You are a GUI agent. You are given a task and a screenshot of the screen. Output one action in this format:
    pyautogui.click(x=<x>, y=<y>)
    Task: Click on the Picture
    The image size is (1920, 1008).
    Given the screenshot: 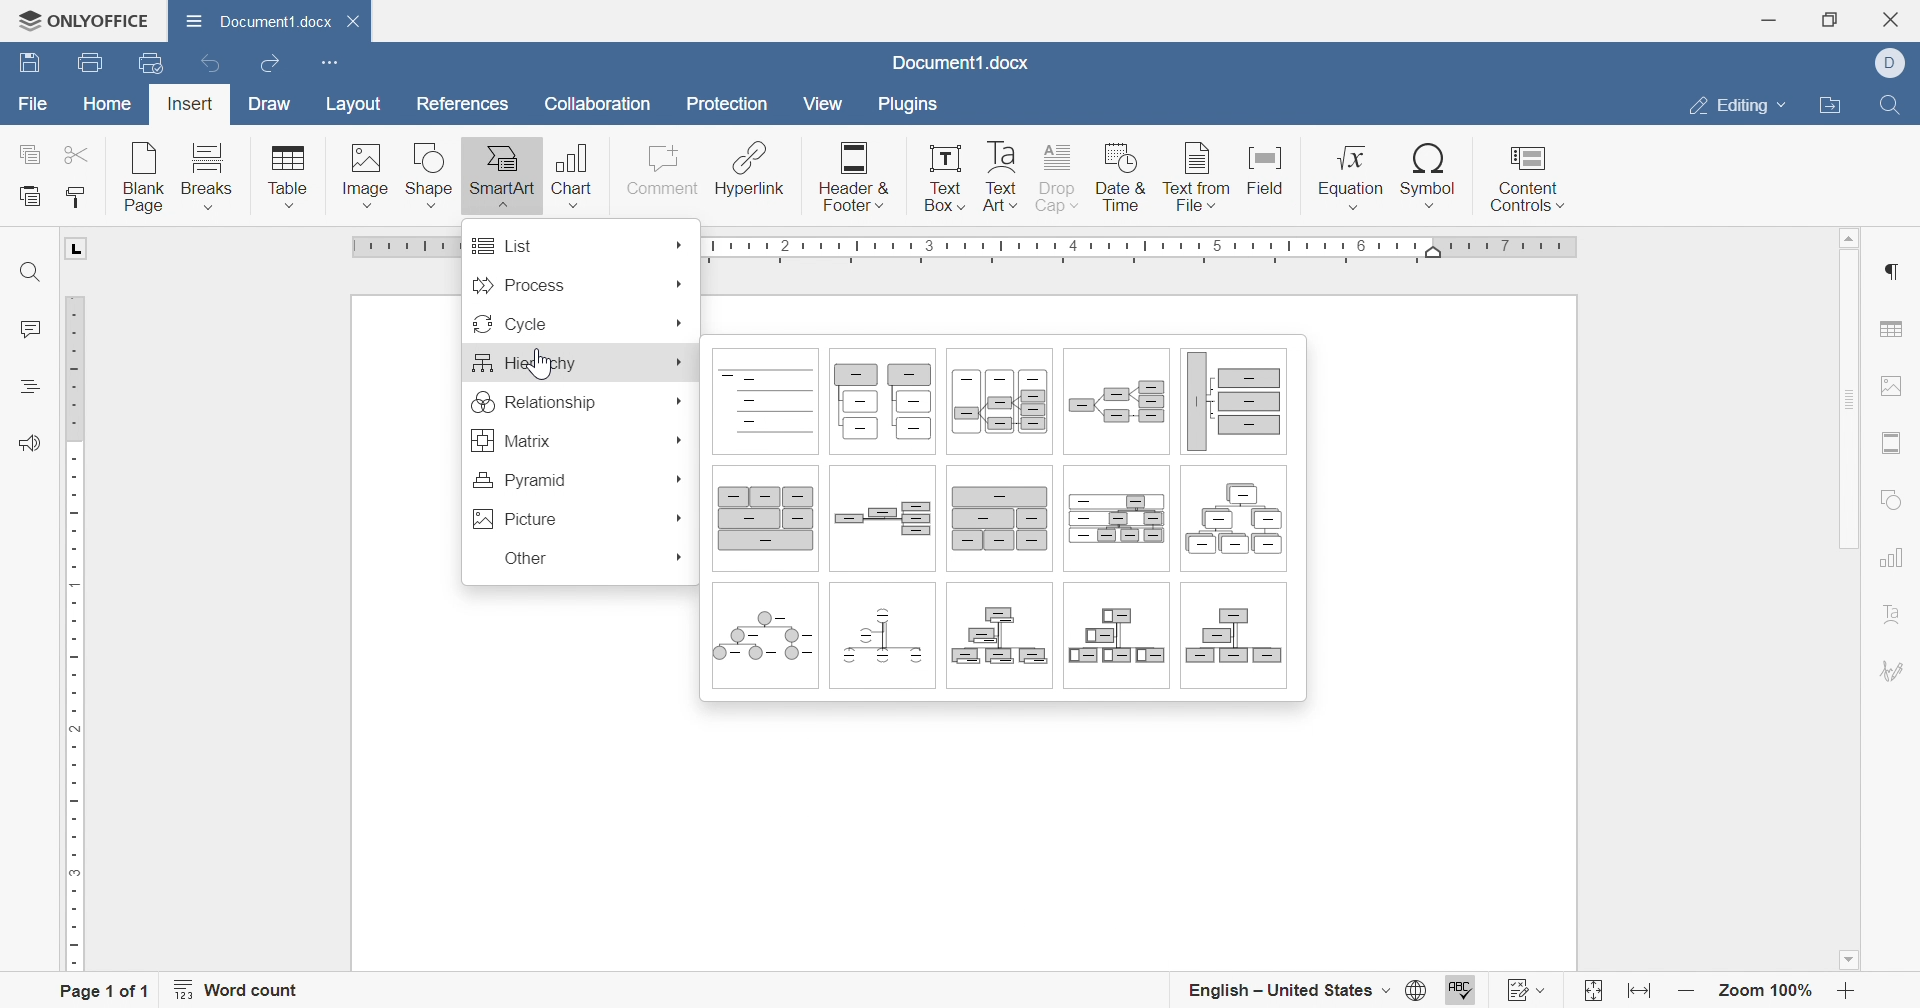 What is the action you would take?
    pyautogui.click(x=518, y=520)
    